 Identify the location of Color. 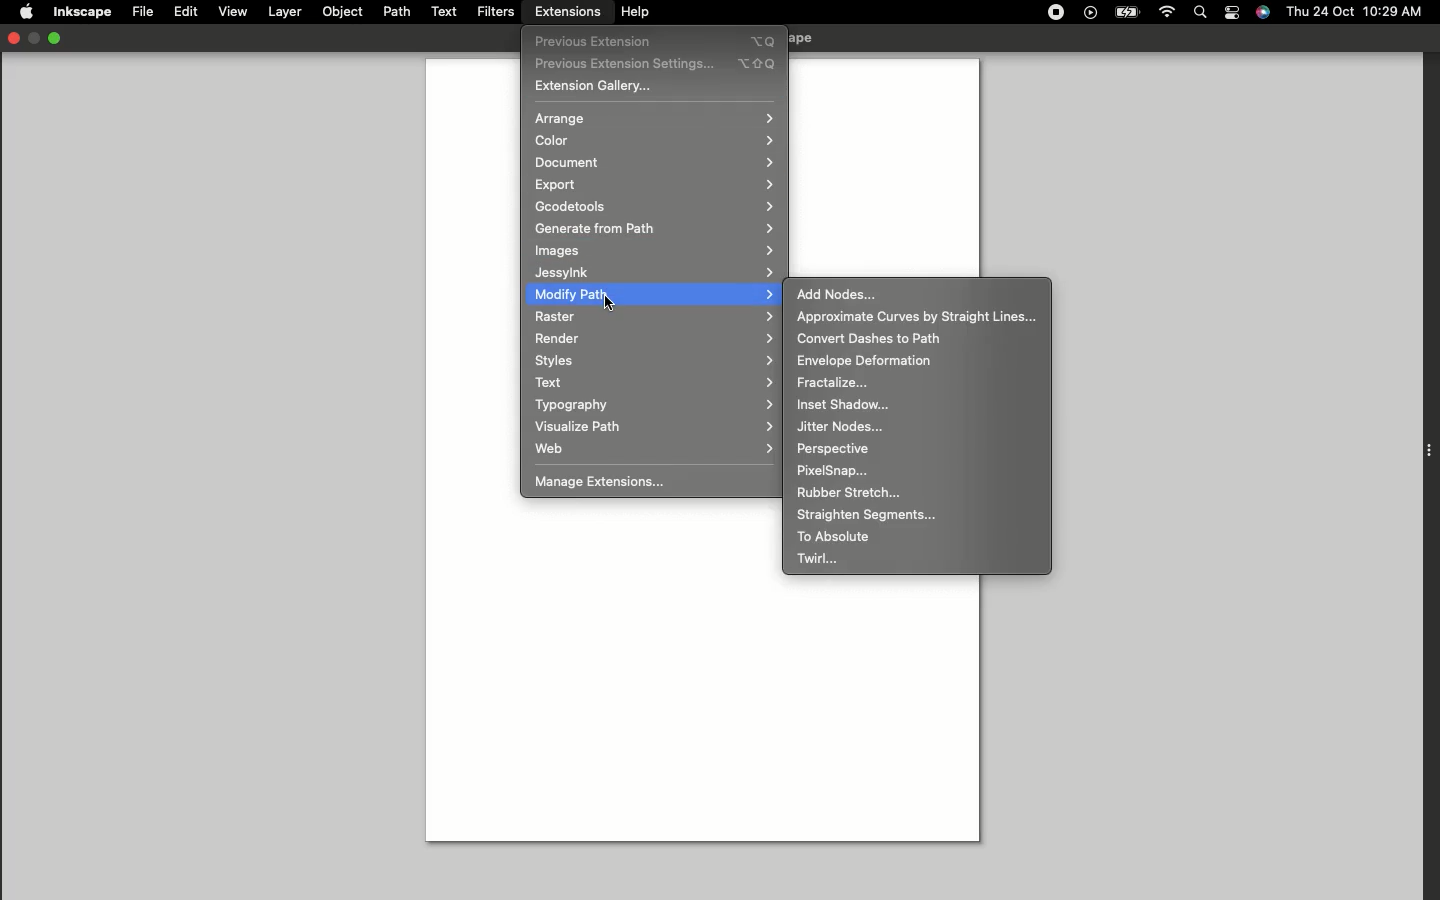
(656, 139).